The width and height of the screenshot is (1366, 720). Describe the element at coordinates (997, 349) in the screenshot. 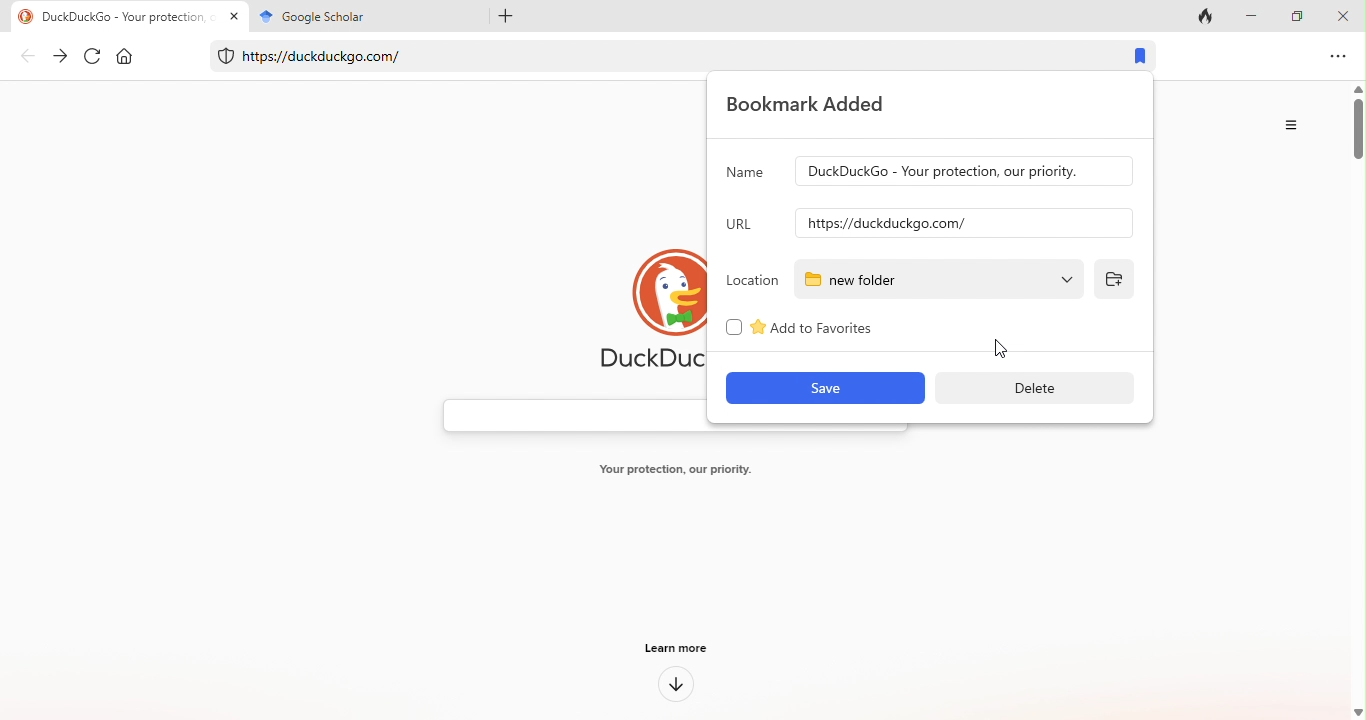

I see `cursor` at that location.